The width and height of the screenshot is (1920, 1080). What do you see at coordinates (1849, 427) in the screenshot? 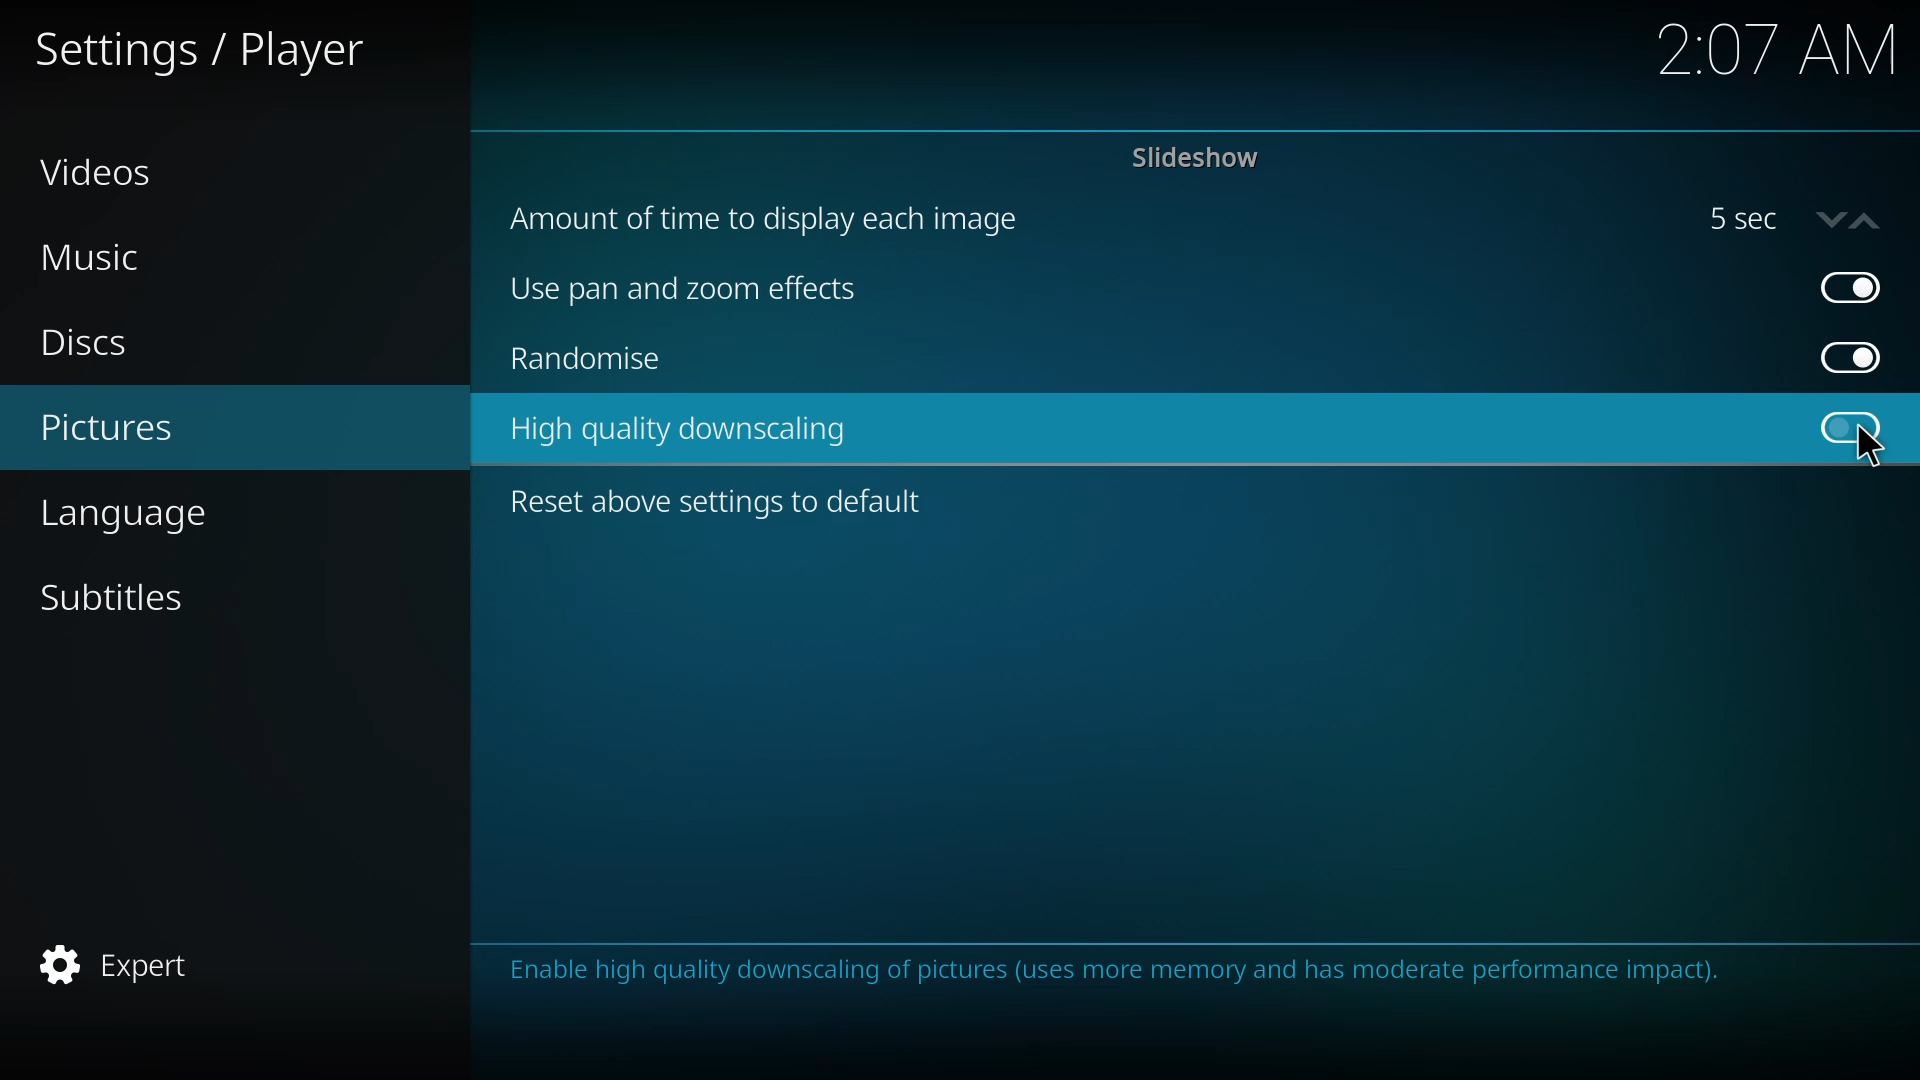
I see `click to enable` at bounding box center [1849, 427].